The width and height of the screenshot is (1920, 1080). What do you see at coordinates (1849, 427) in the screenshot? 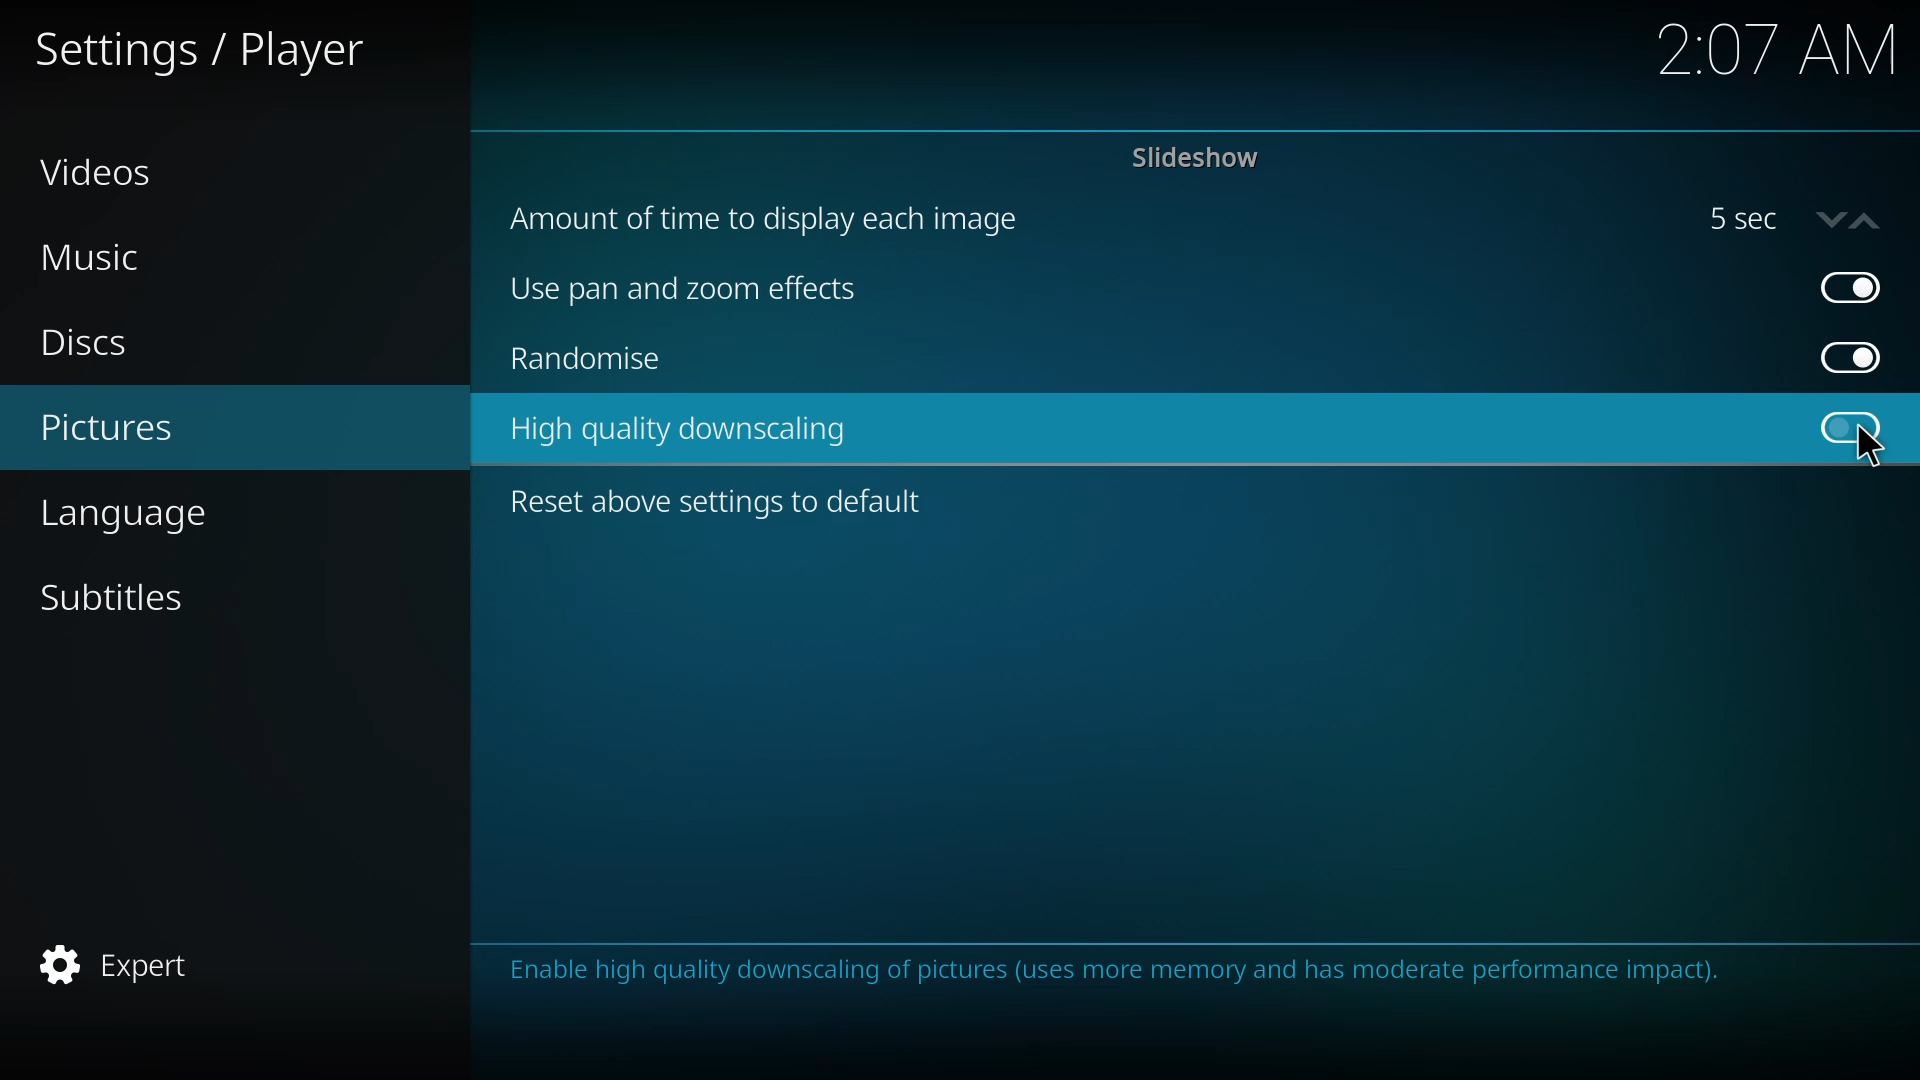
I see `click to enable` at bounding box center [1849, 427].